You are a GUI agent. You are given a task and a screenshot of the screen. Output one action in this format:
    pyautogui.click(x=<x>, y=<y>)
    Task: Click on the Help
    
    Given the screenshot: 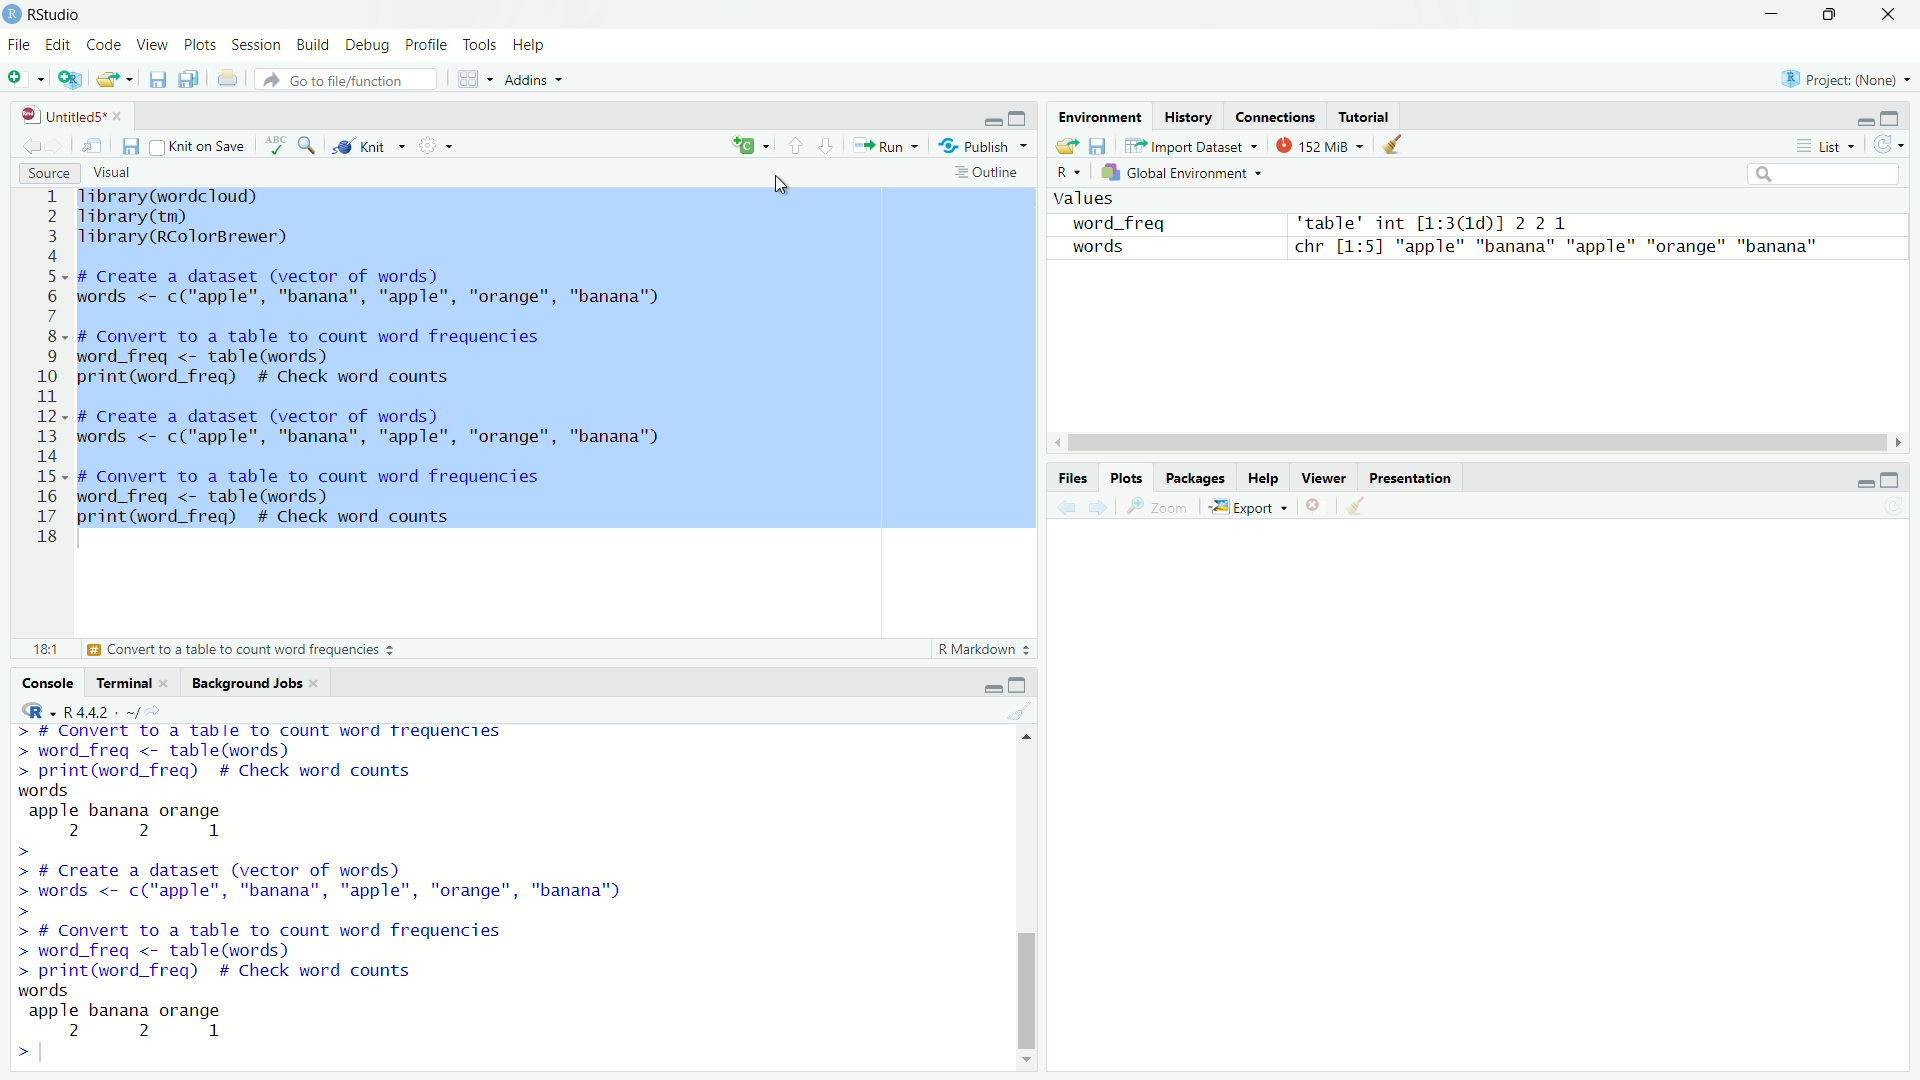 What is the action you would take?
    pyautogui.click(x=533, y=45)
    